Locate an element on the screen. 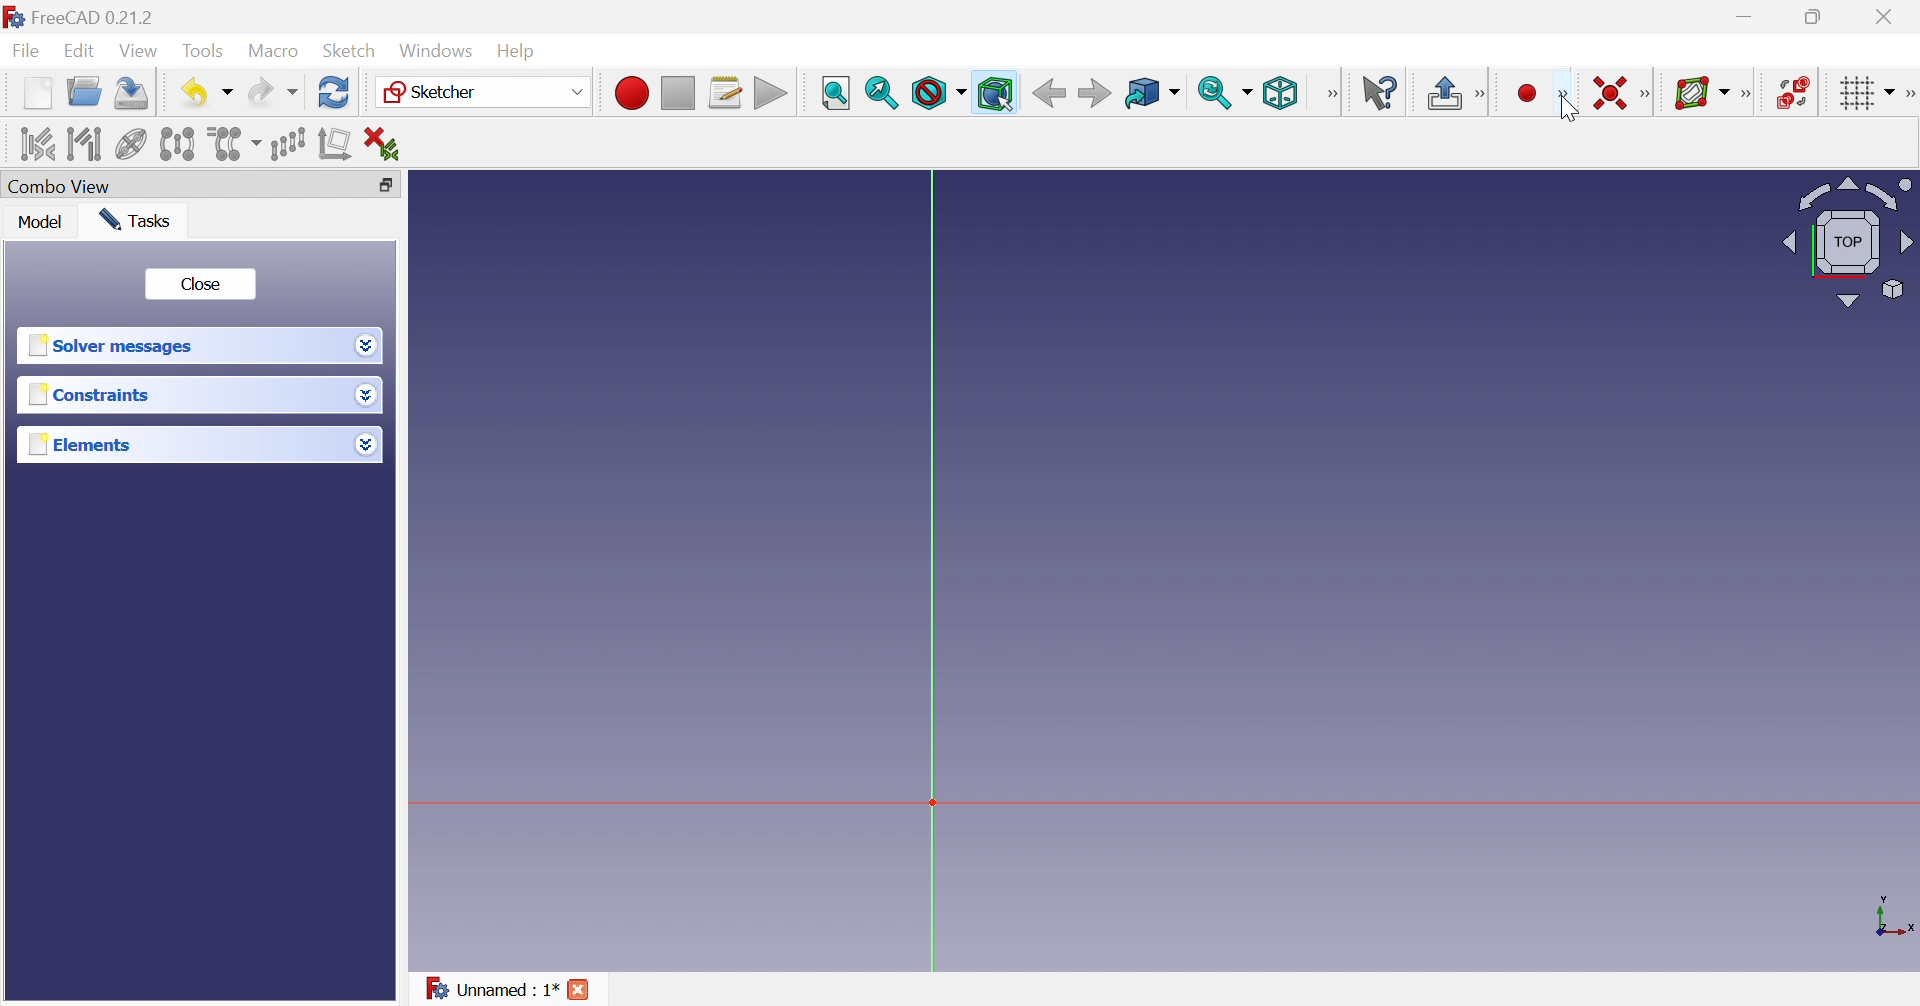  Tools is located at coordinates (202, 52).